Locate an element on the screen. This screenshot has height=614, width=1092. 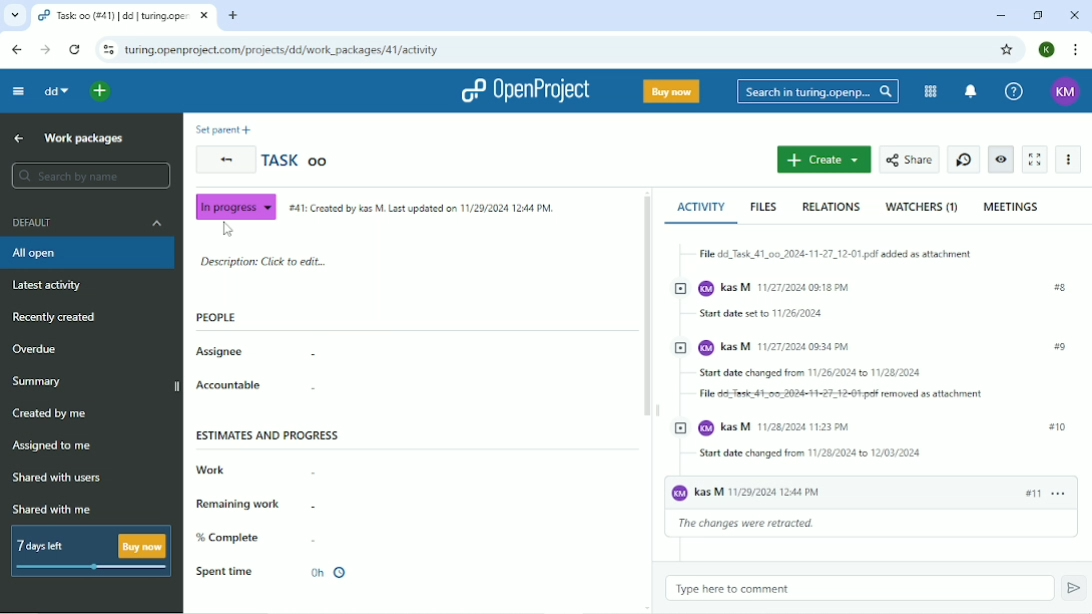
Current tab is located at coordinates (122, 15).